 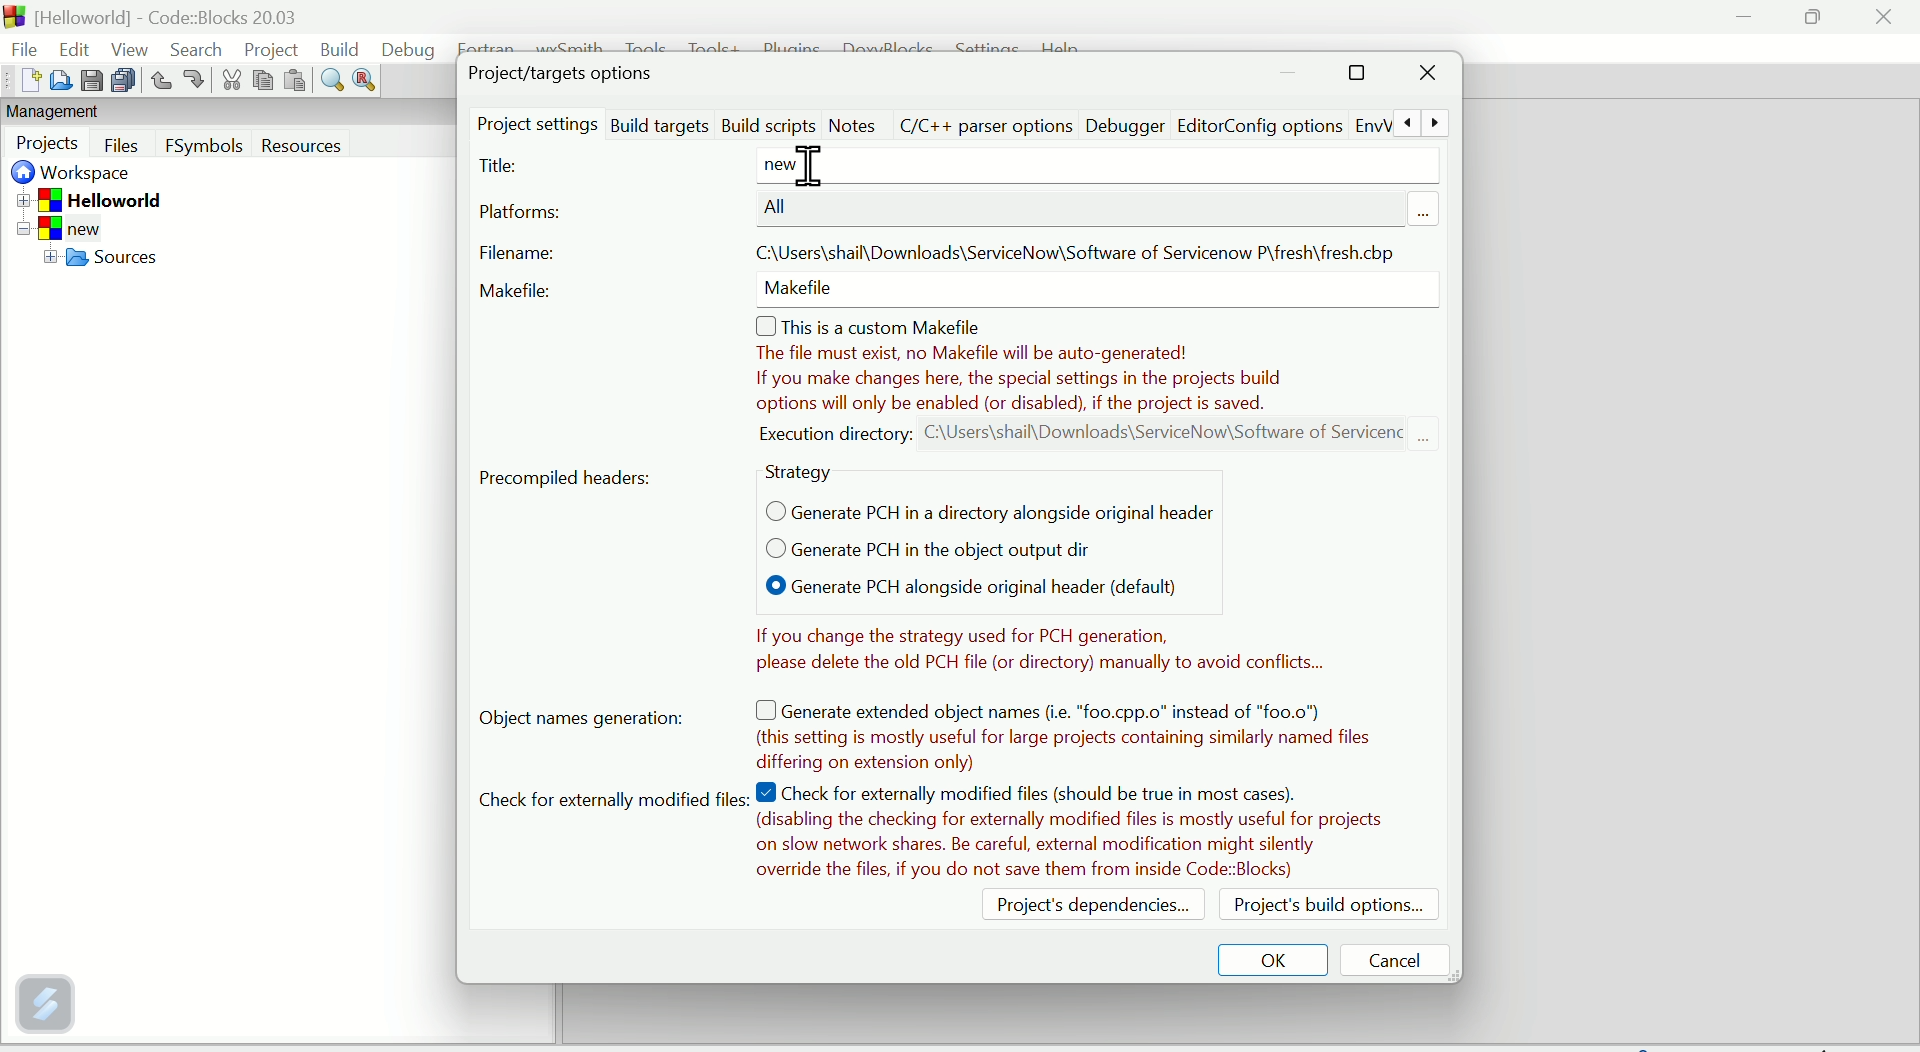 What do you see at coordinates (60, 79) in the screenshot?
I see `Open` at bounding box center [60, 79].